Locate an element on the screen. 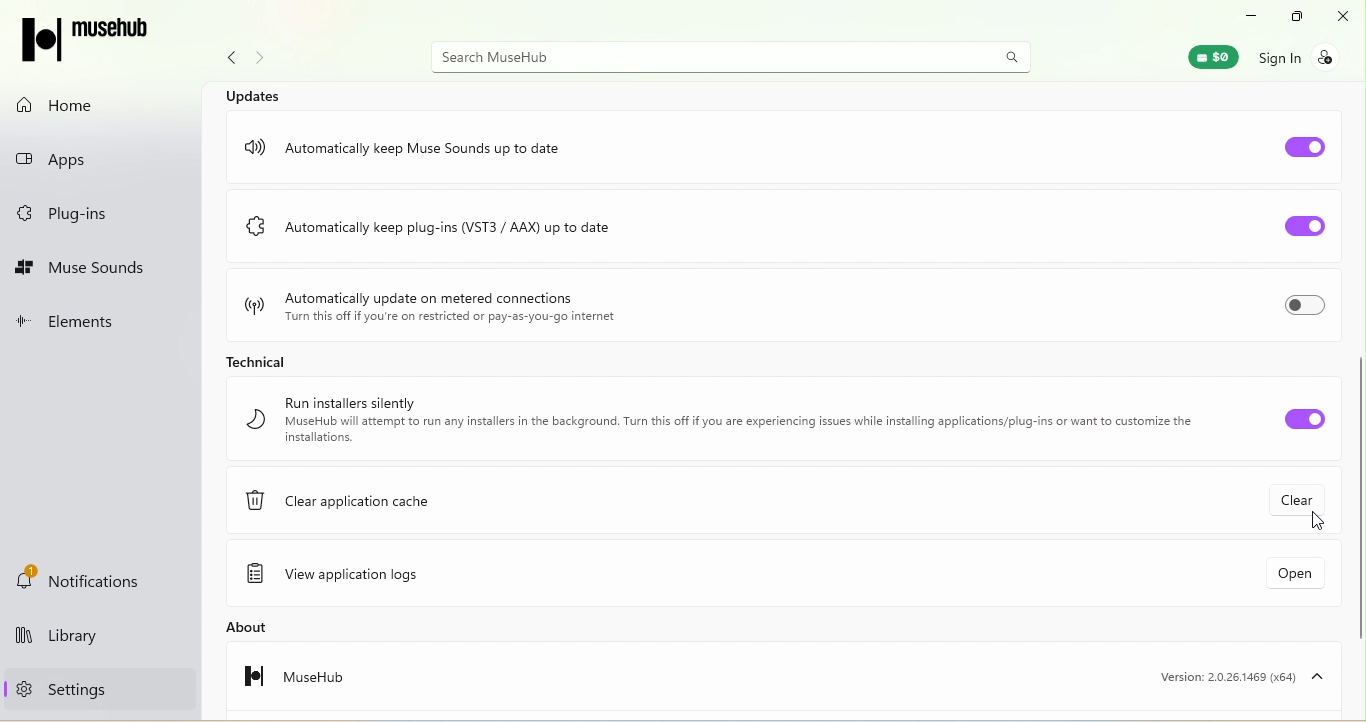 Image resolution: width=1366 pixels, height=722 pixels. Home is located at coordinates (66, 105).